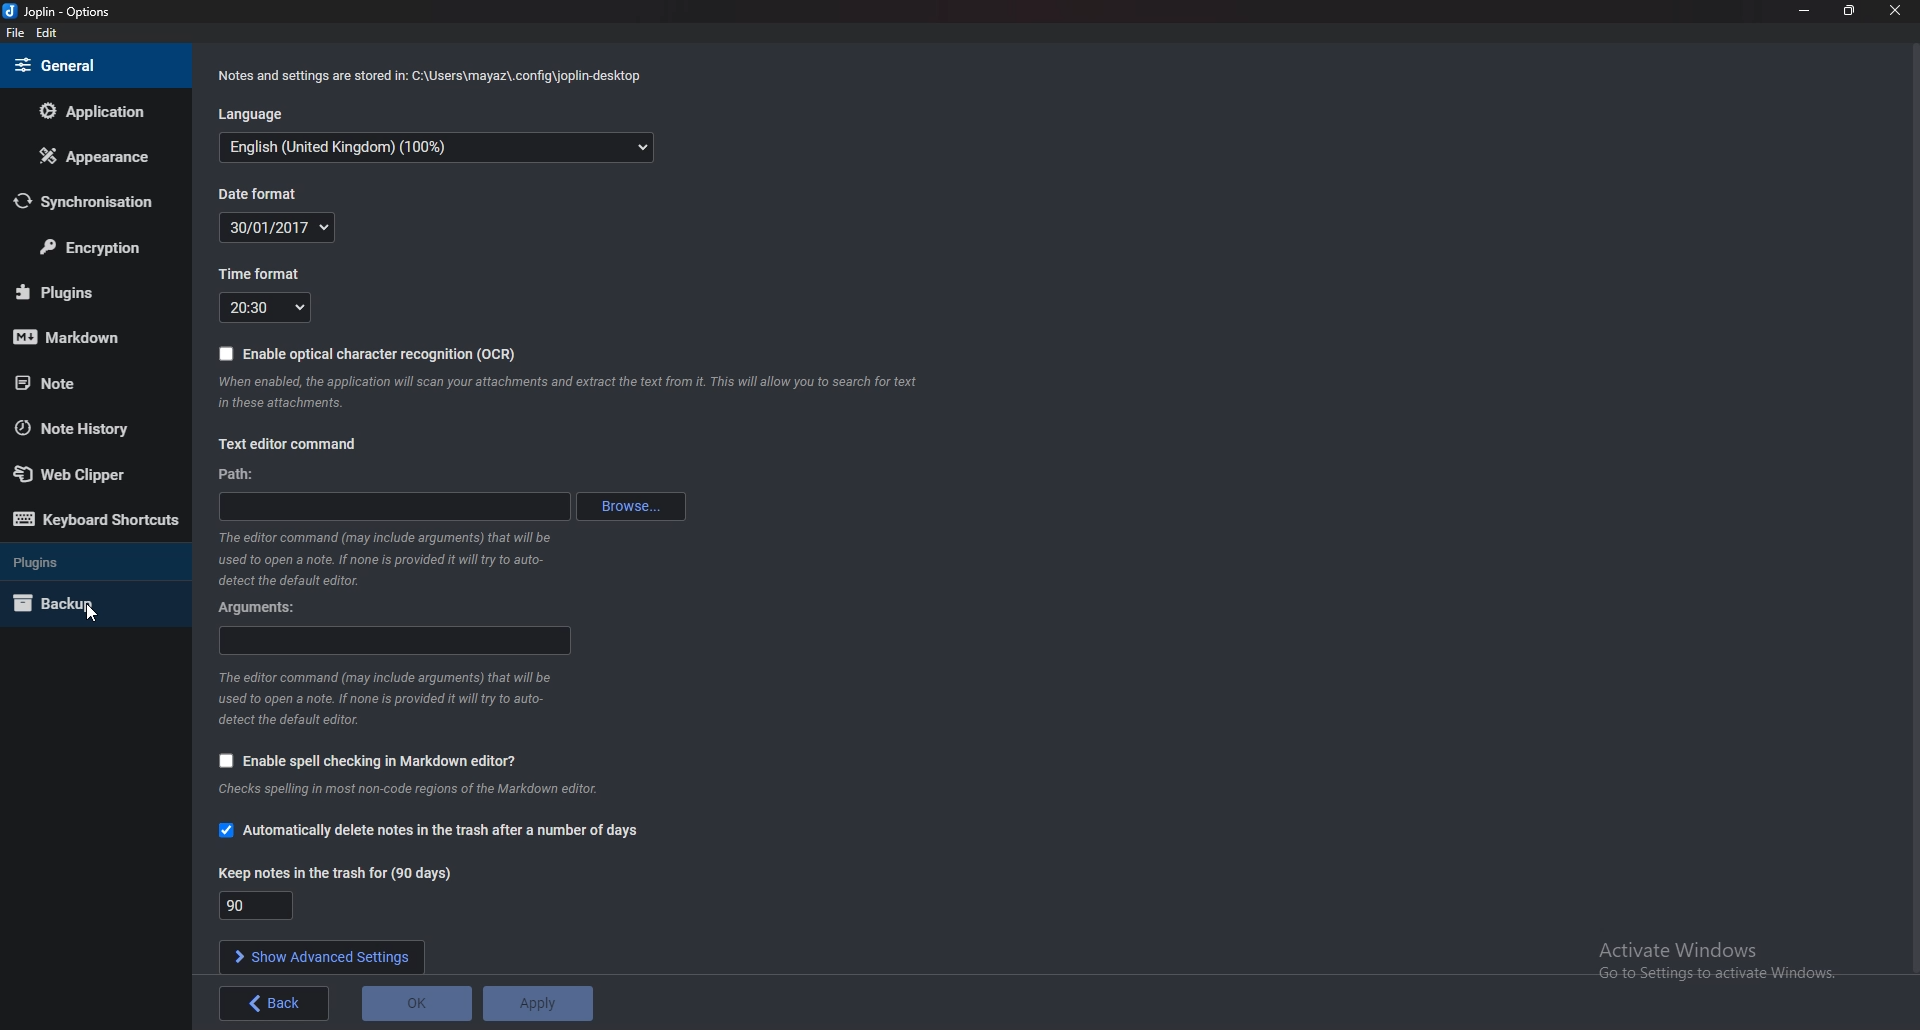 The height and width of the screenshot is (1030, 1920). I want to click on Info on editor command, so click(388, 697).